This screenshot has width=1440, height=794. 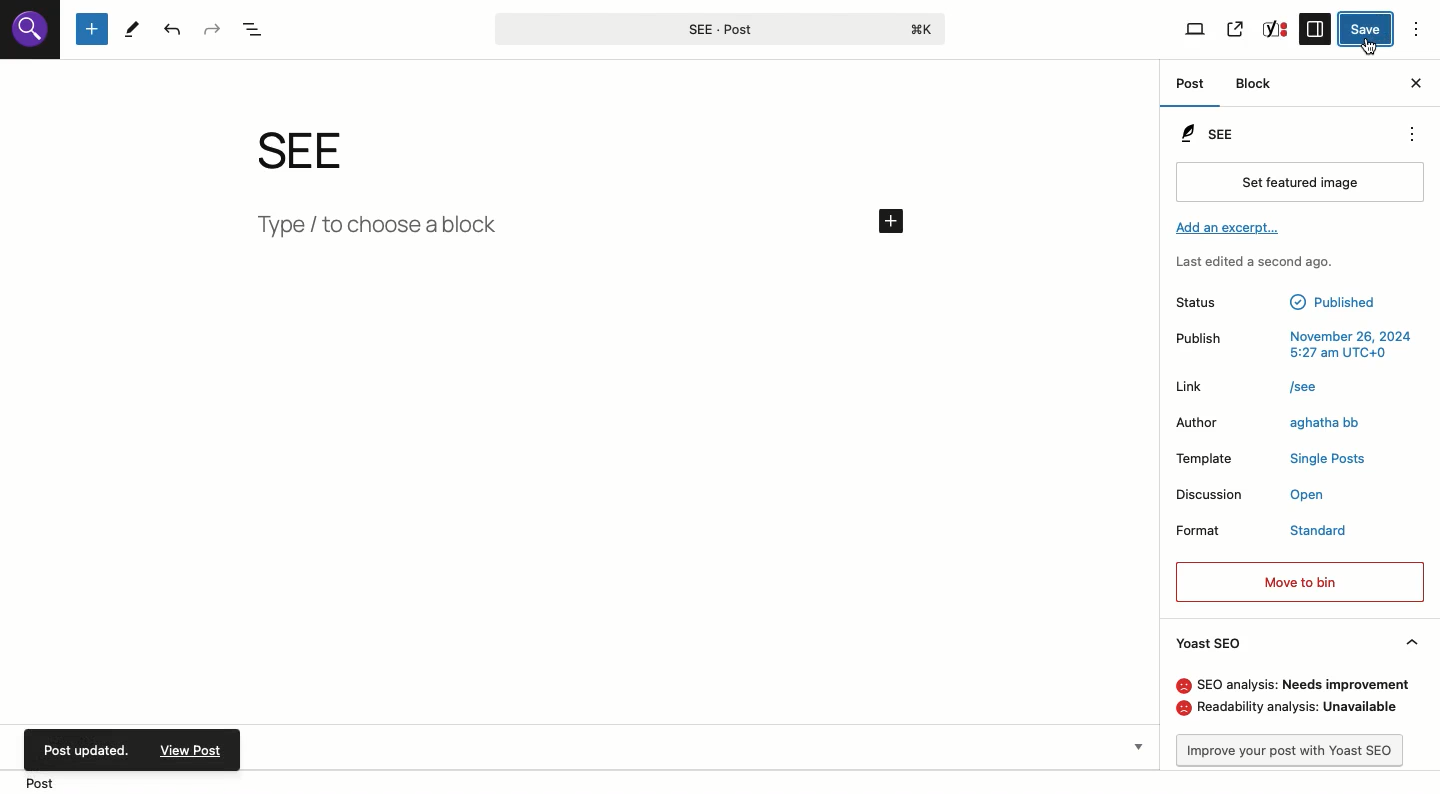 I want to click on see, so click(x=322, y=150).